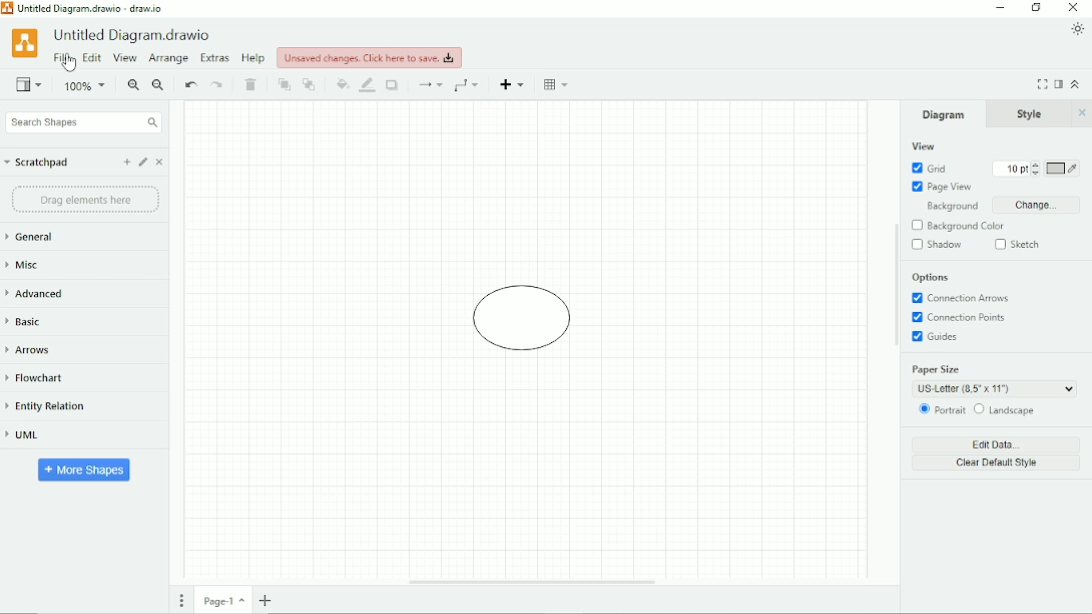 The height and width of the screenshot is (614, 1092). I want to click on More Shapes, so click(85, 469).